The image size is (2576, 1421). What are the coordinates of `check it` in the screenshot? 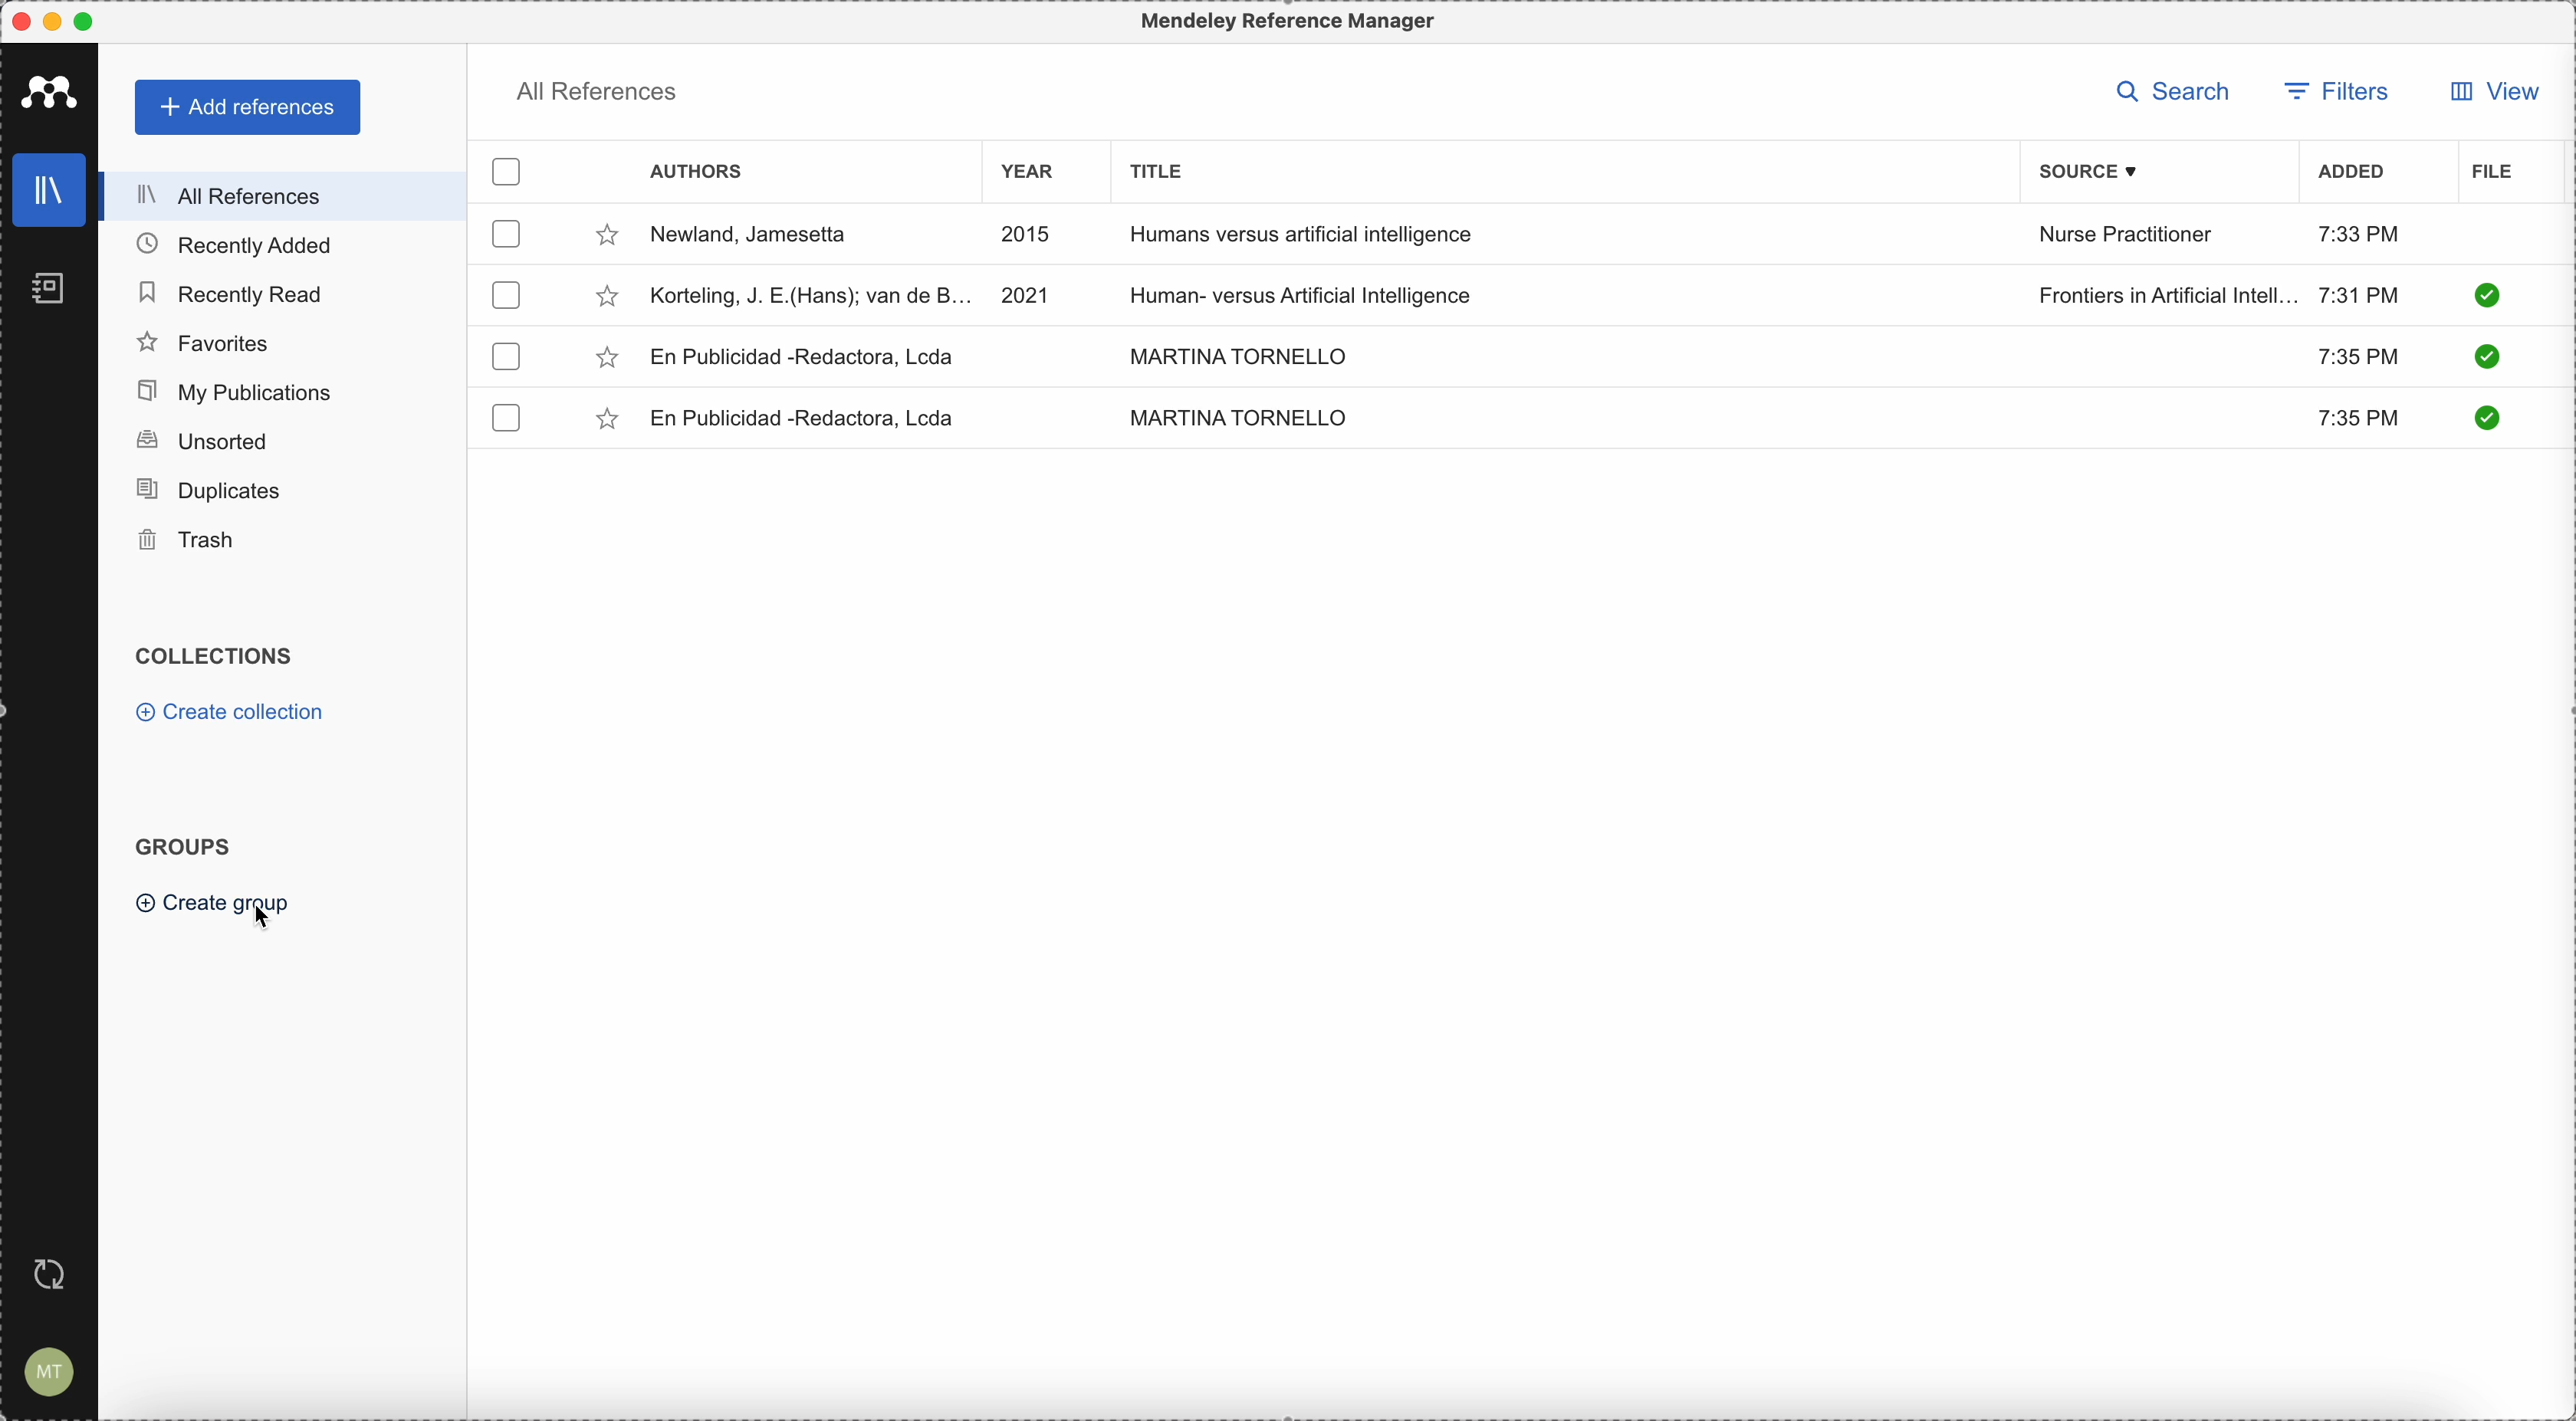 It's located at (2483, 359).